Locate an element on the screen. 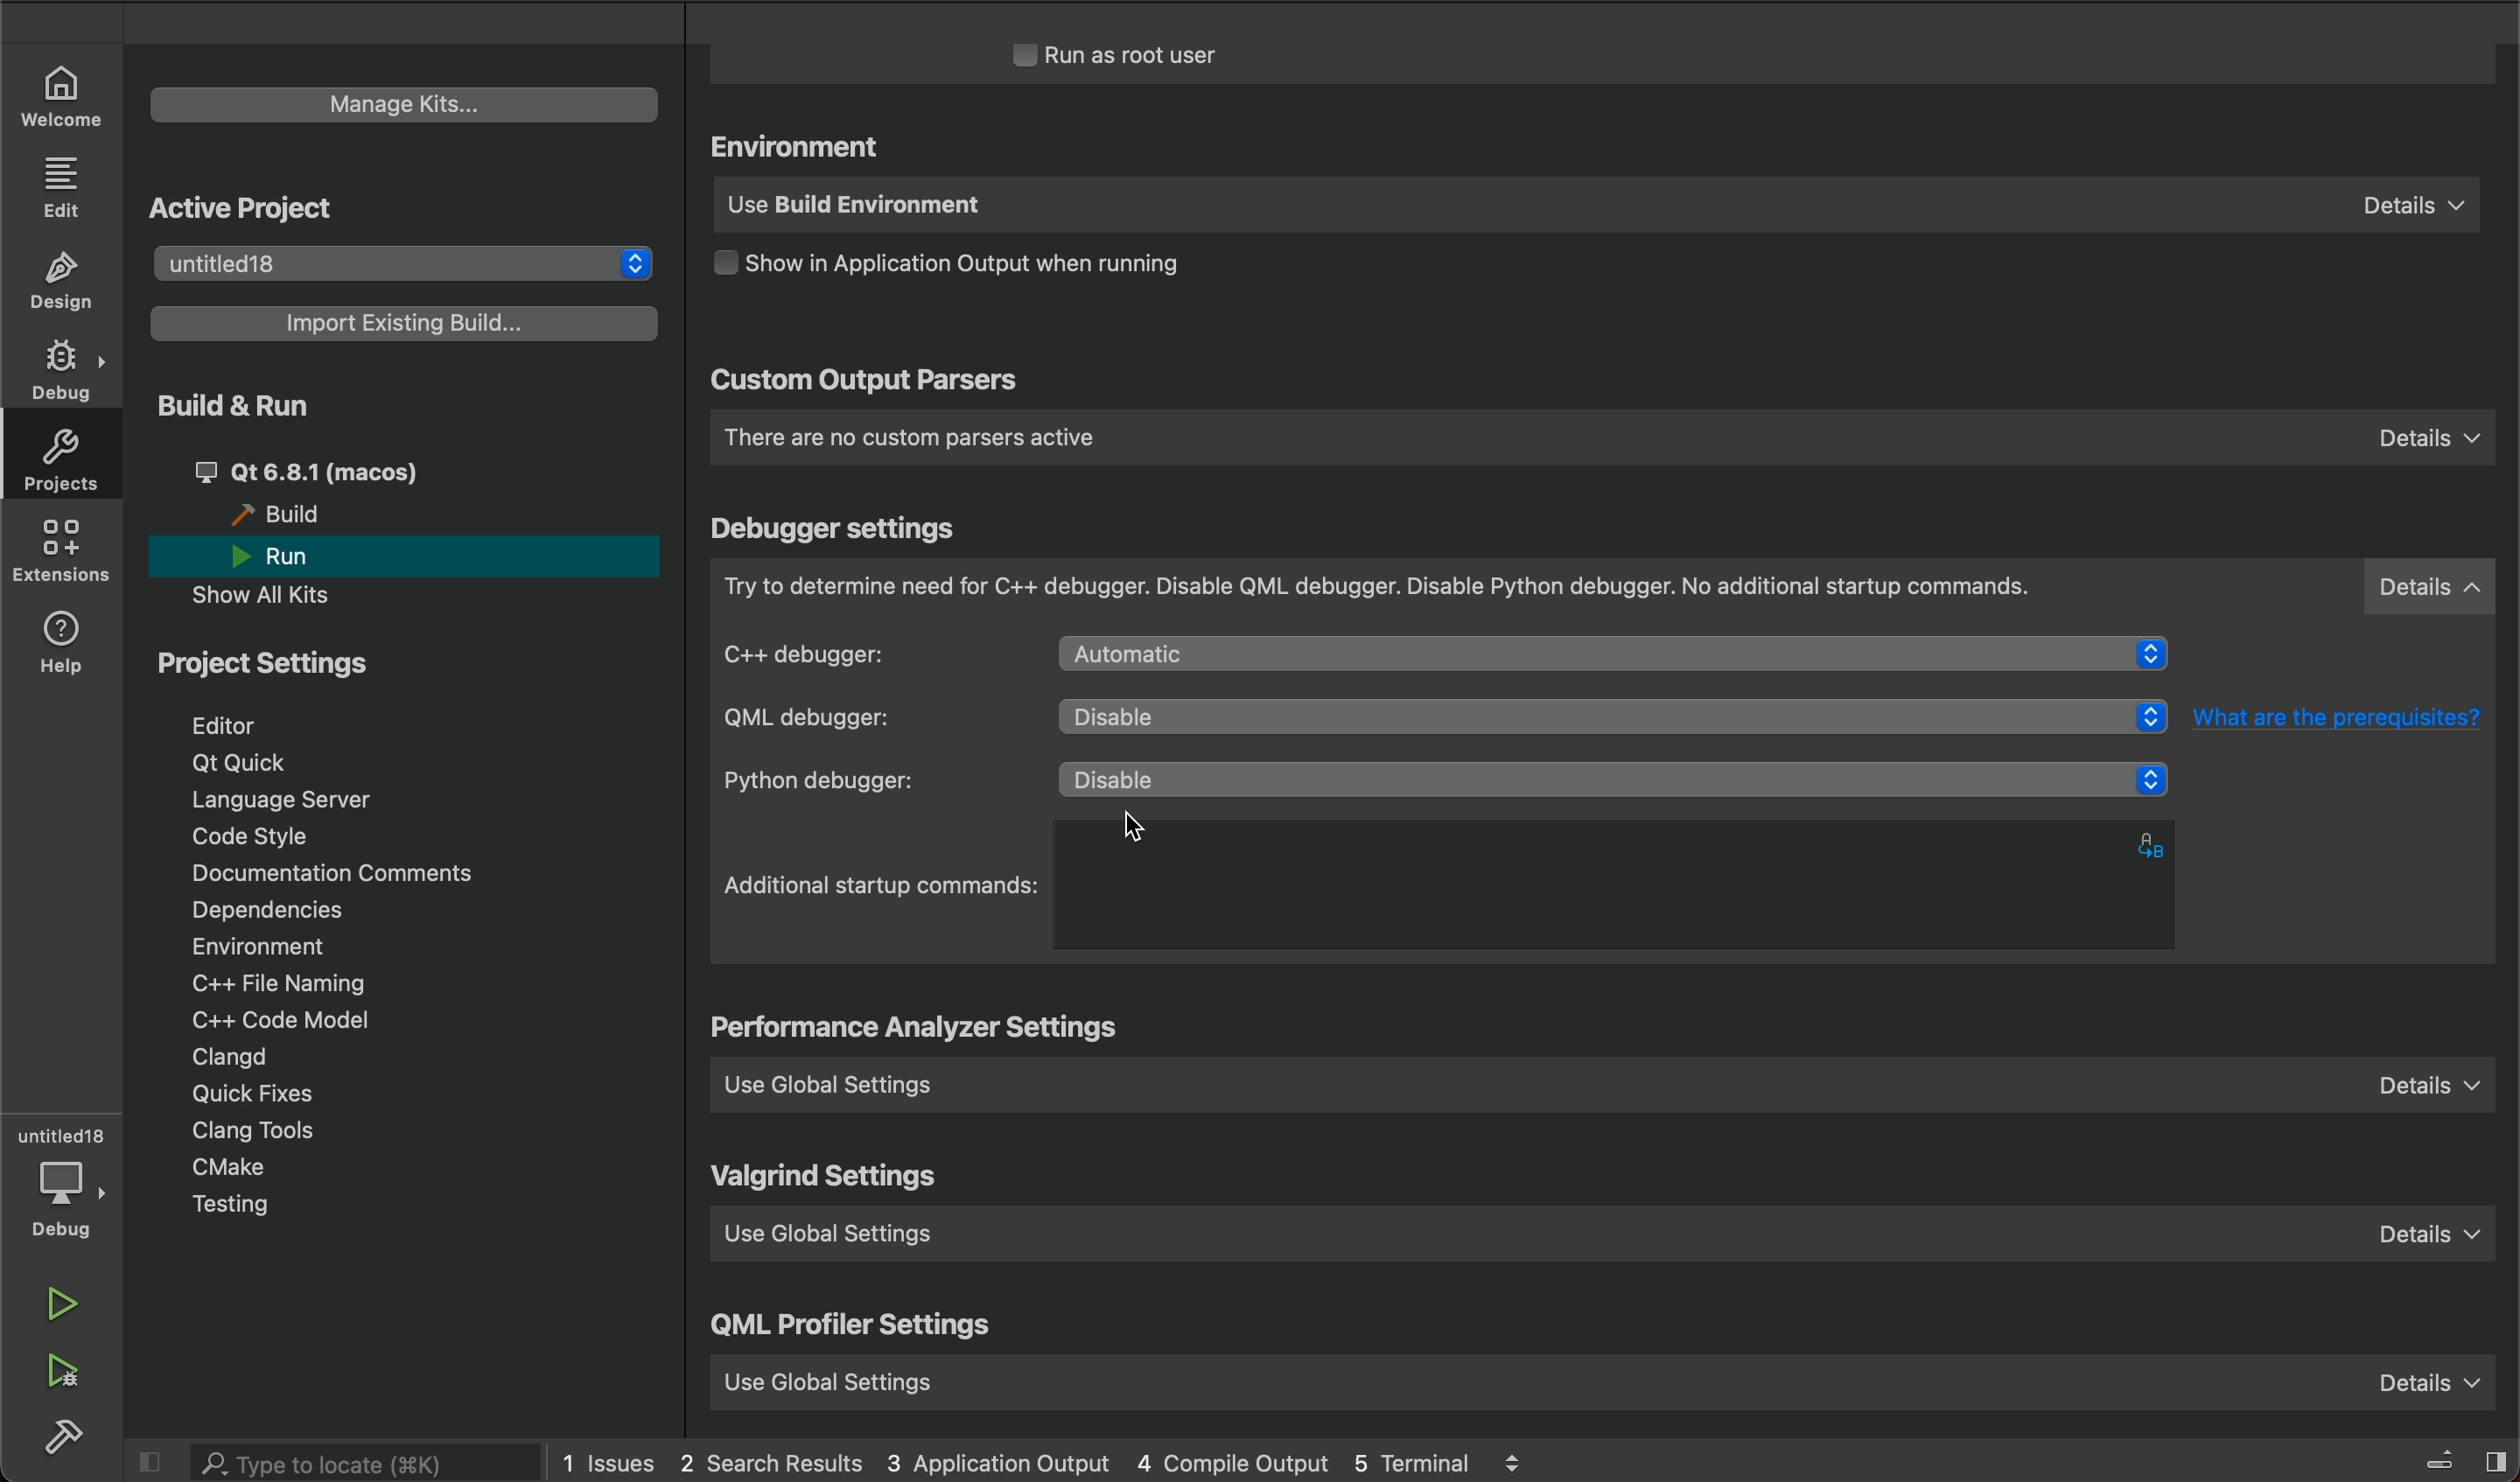 The width and height of the screenshot is (2520, 1482). environment is located at coordinates (802, 148).